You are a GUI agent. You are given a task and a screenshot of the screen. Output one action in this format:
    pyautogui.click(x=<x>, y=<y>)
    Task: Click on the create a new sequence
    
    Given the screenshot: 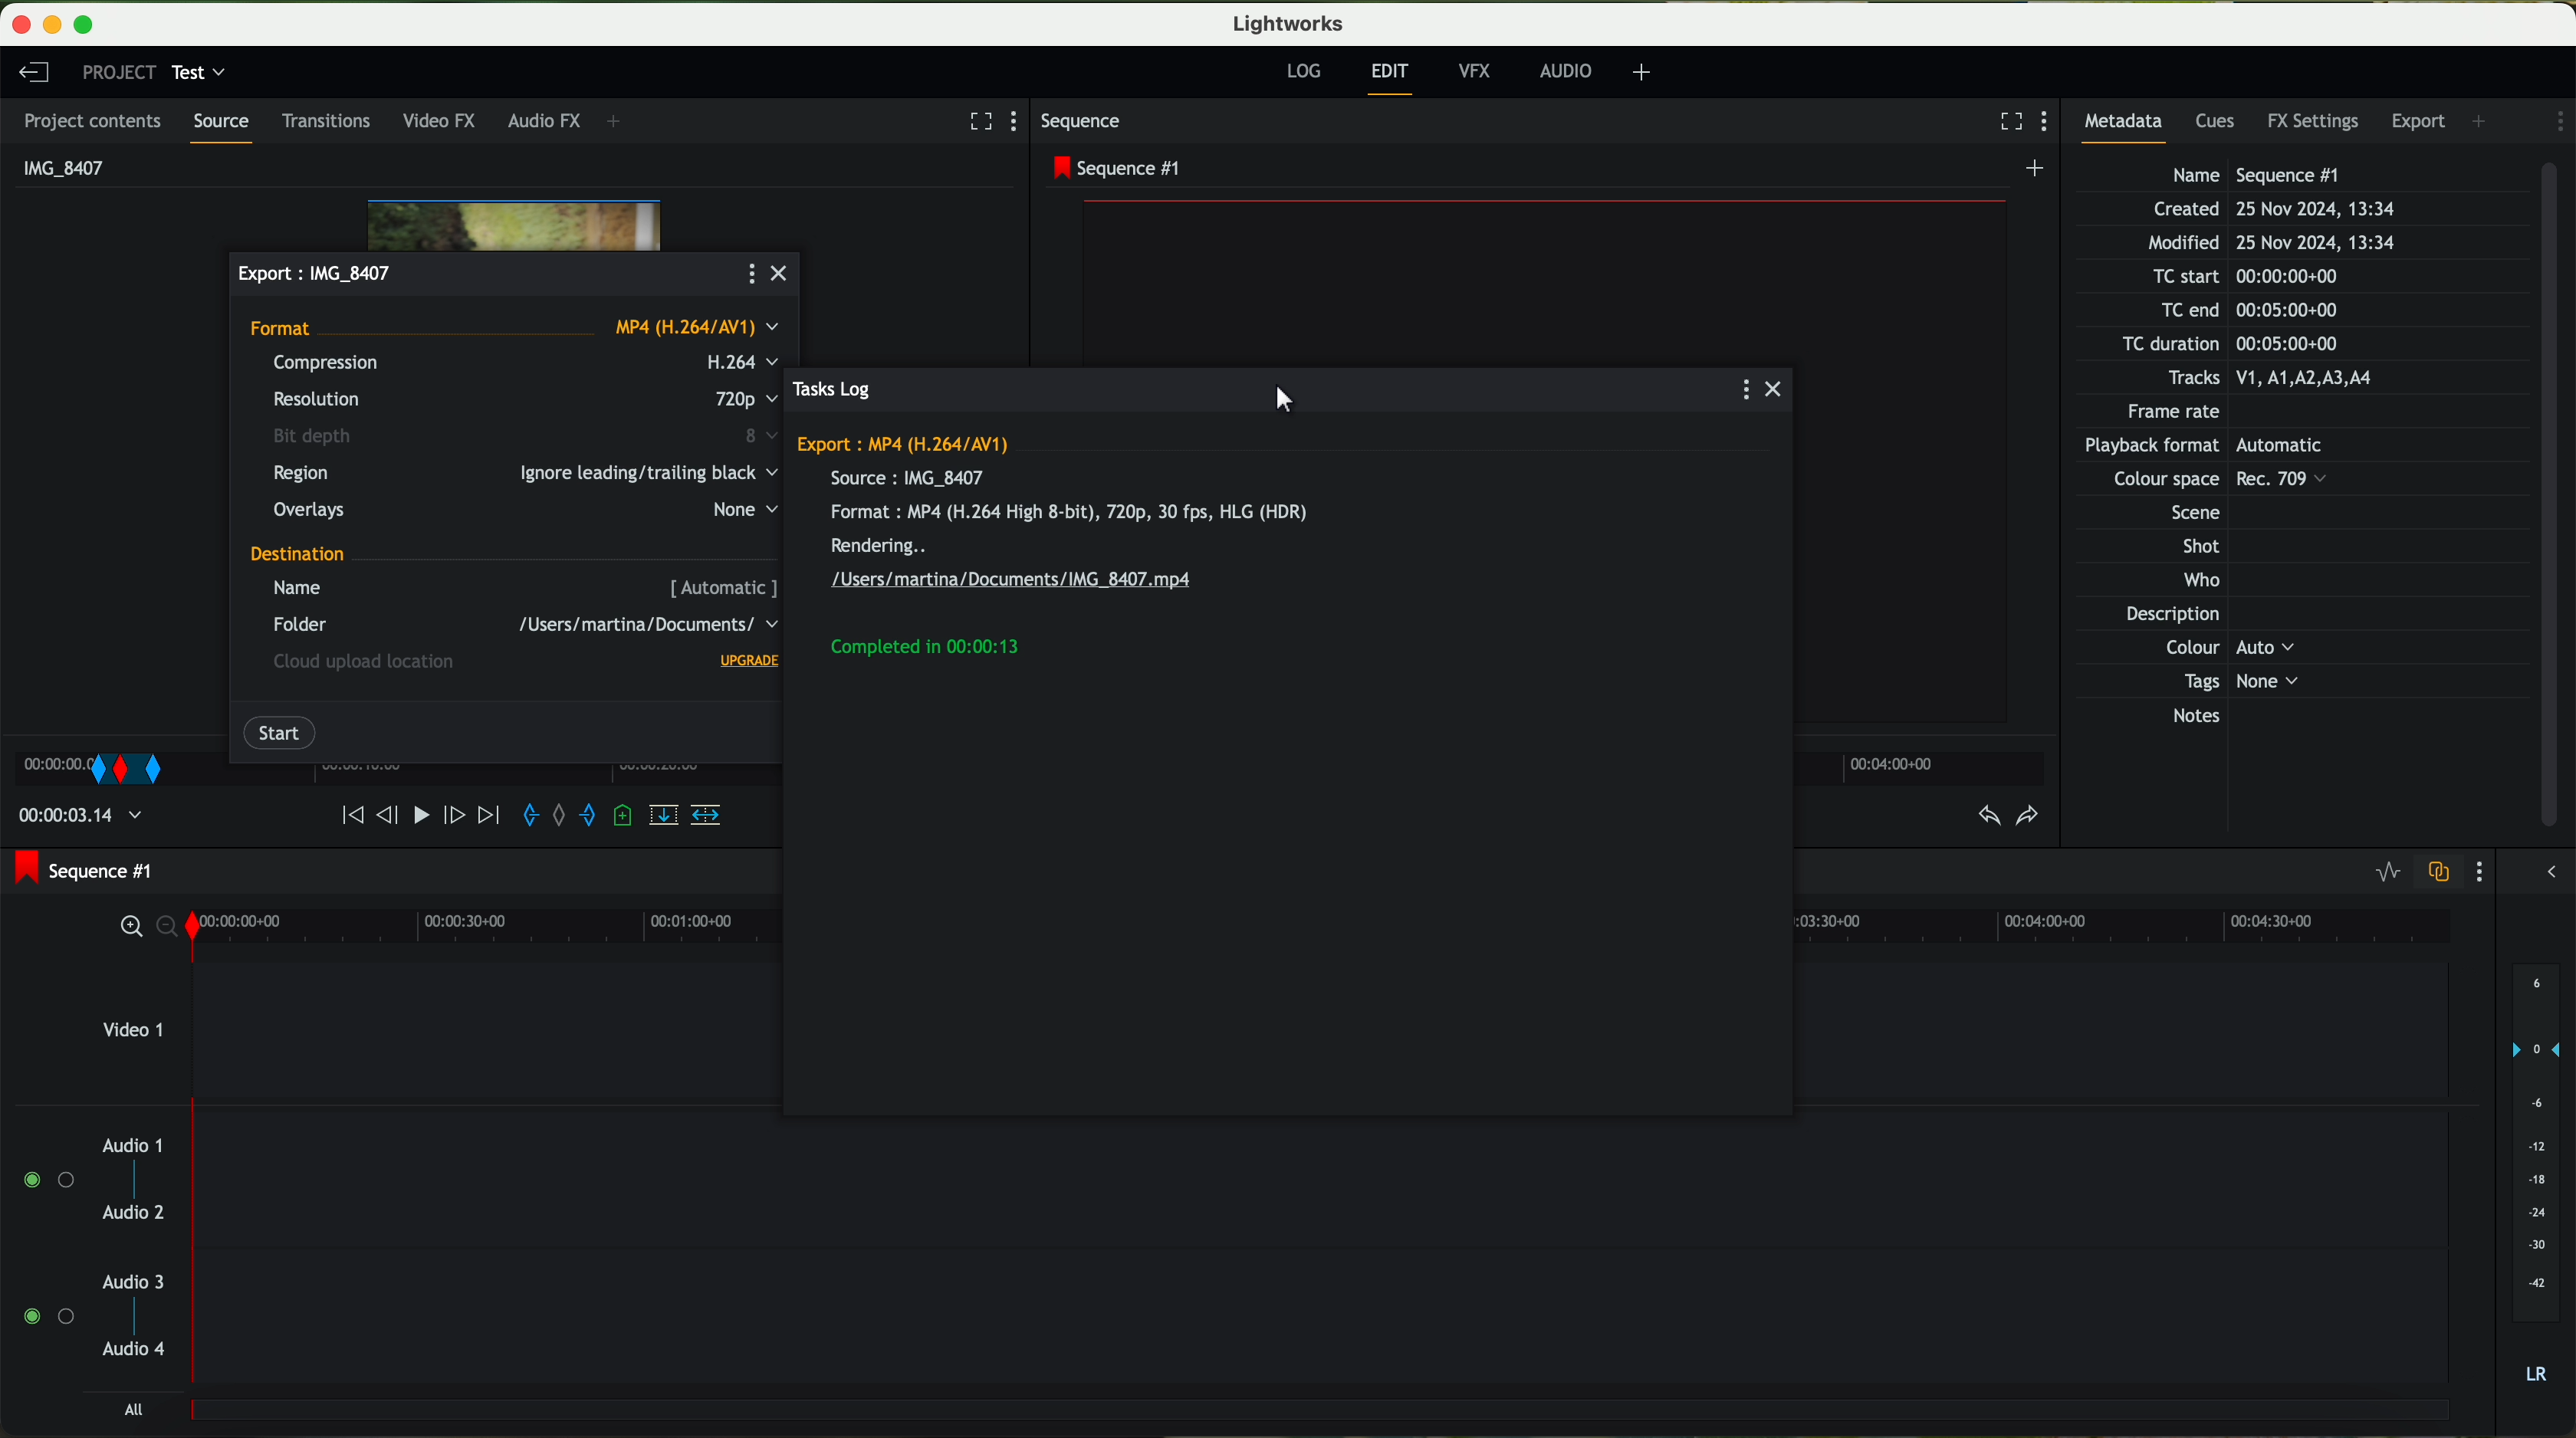 What is the action you would take?
    pyautogui.click(x=2036, y=171)
    